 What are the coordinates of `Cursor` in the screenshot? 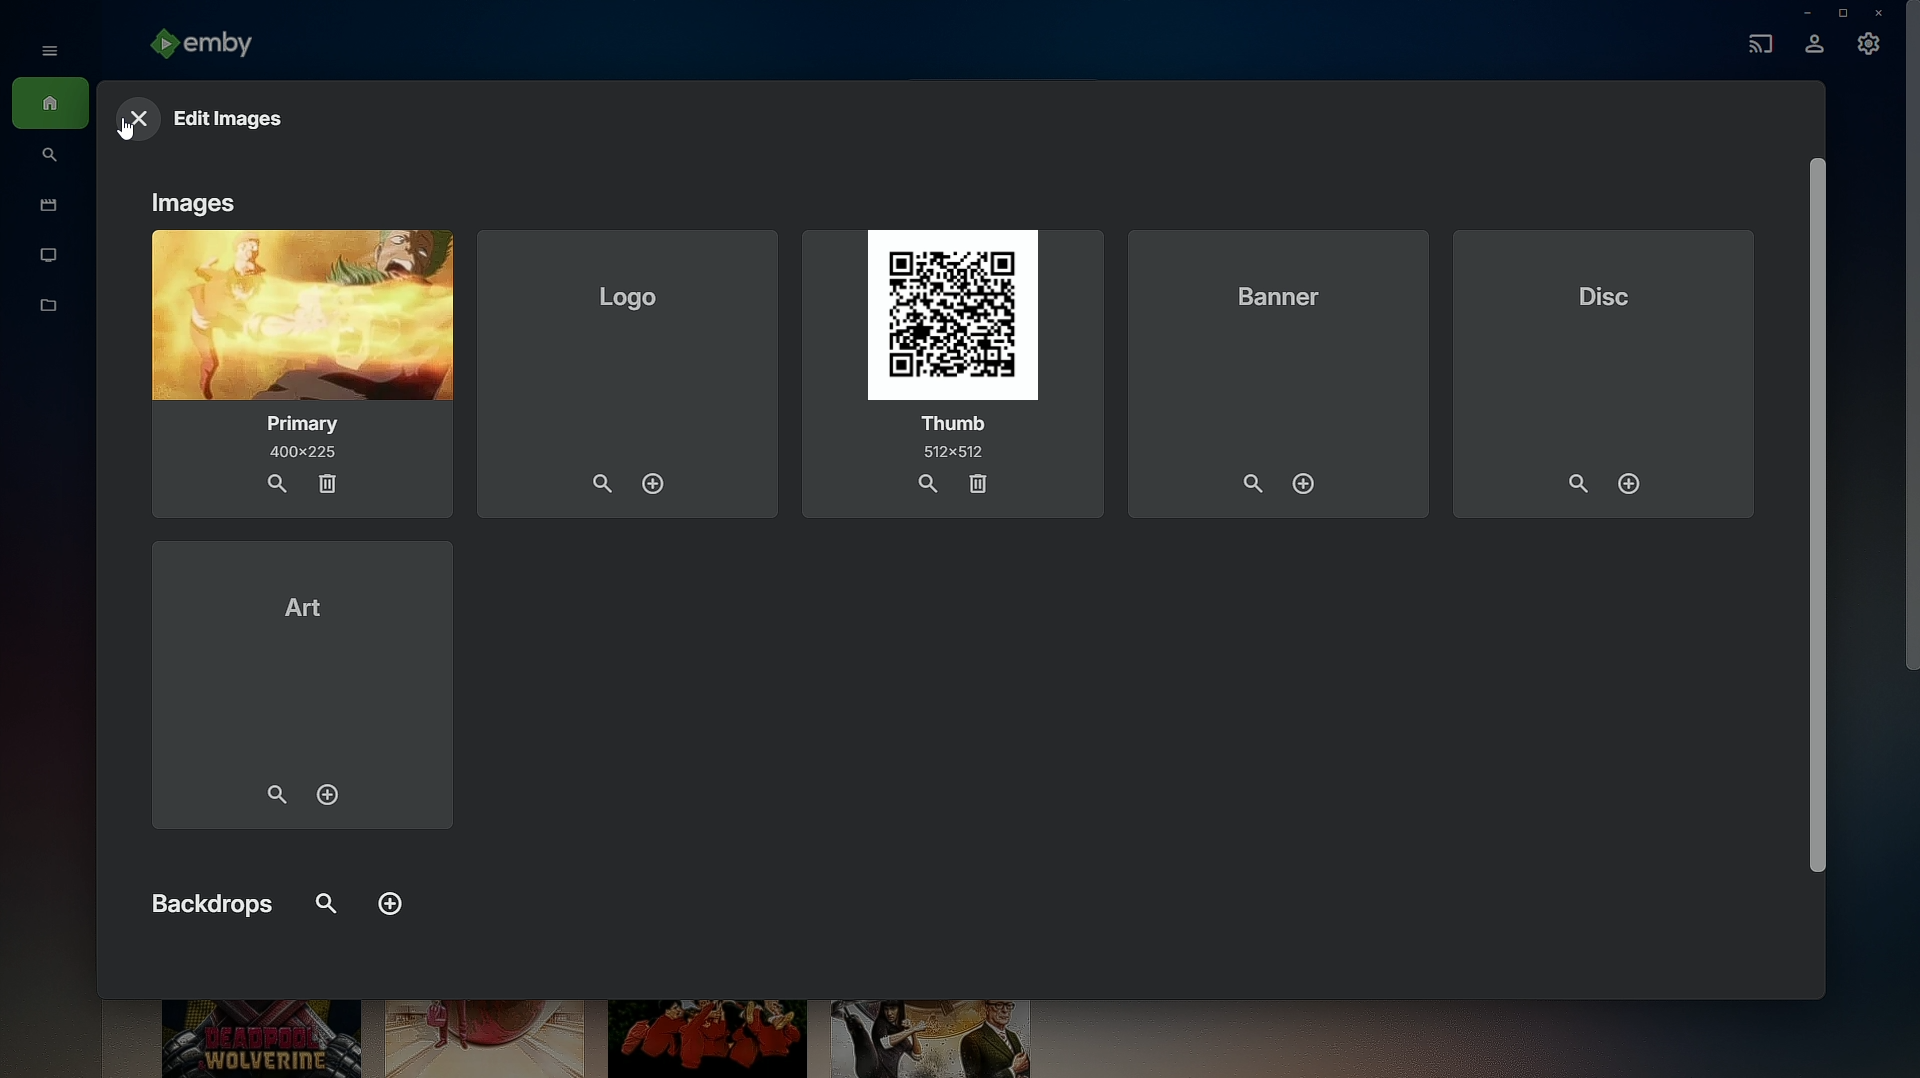 It's located at (134, 127).